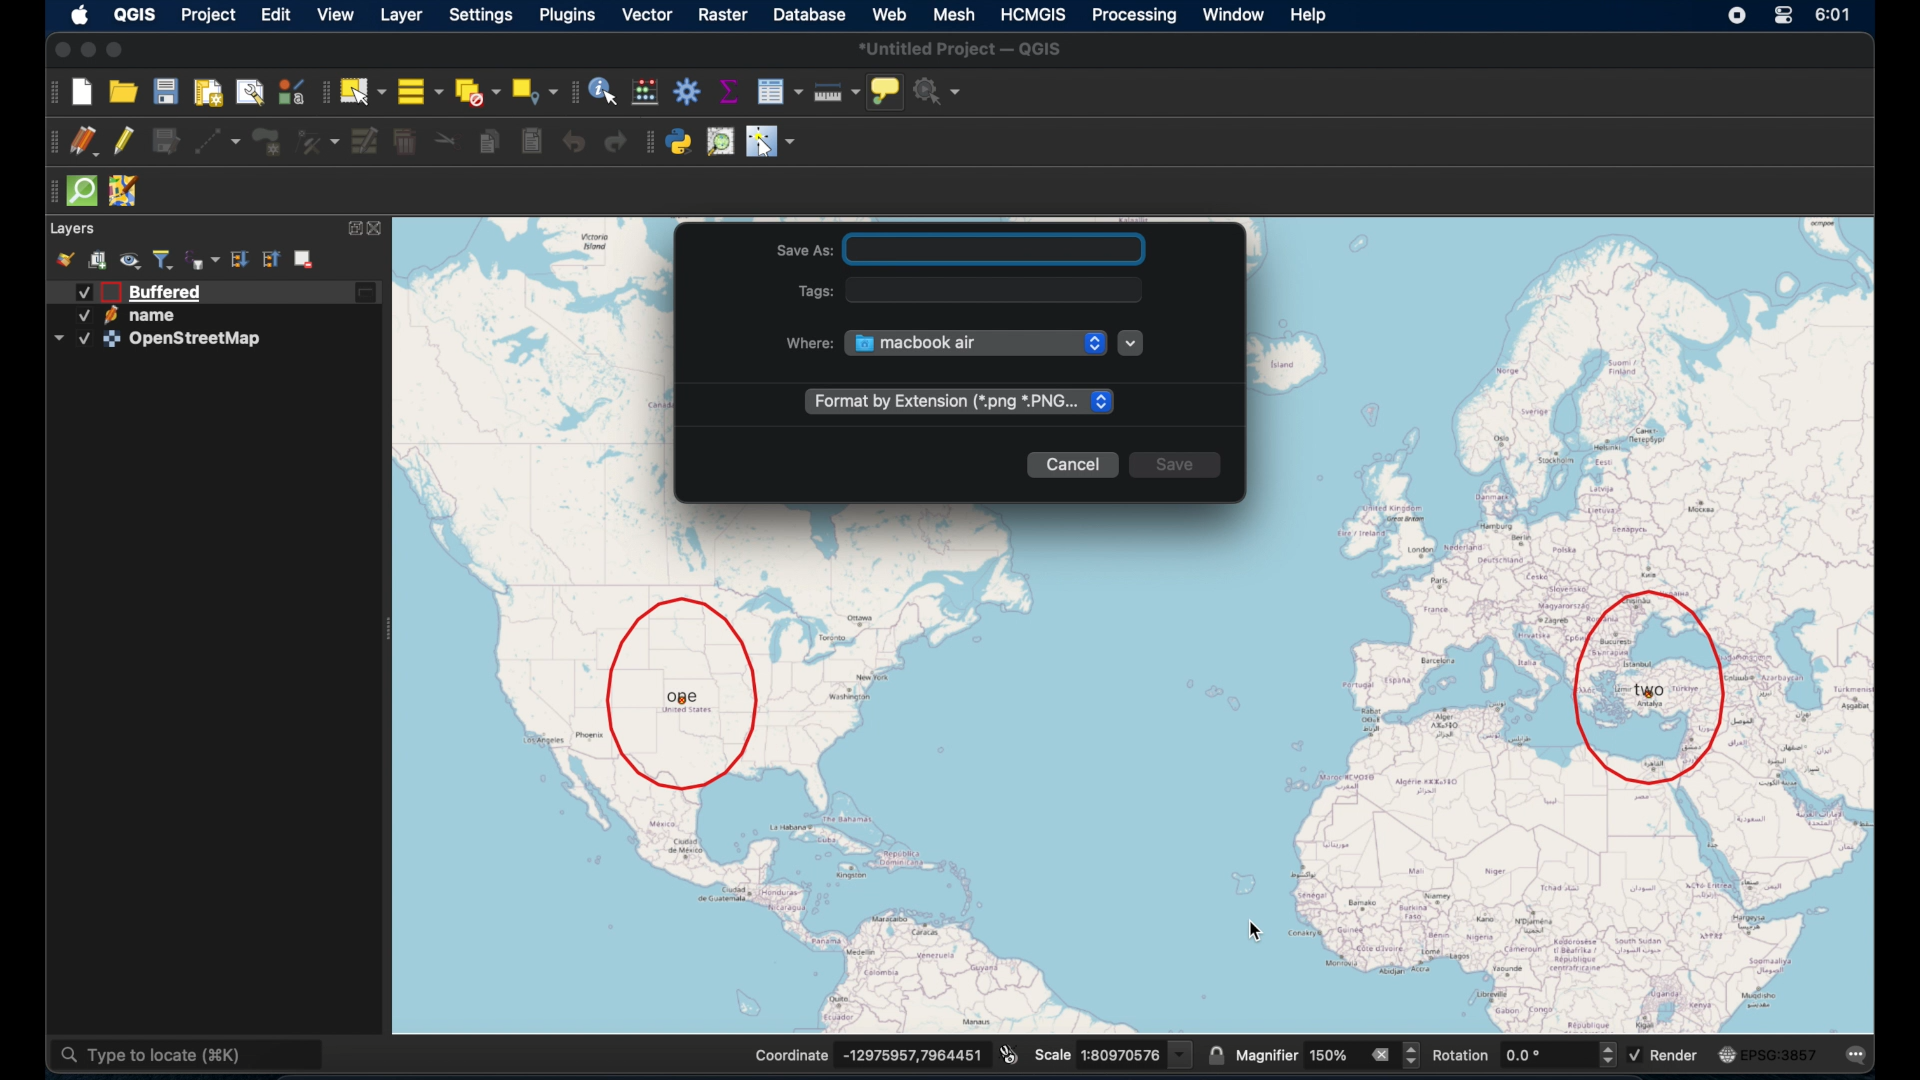 The image size is (1920, 1080). What do you see at coordinates (163, 141) in the screenshot?
I see `save edits` at bounding box center [163, 141].